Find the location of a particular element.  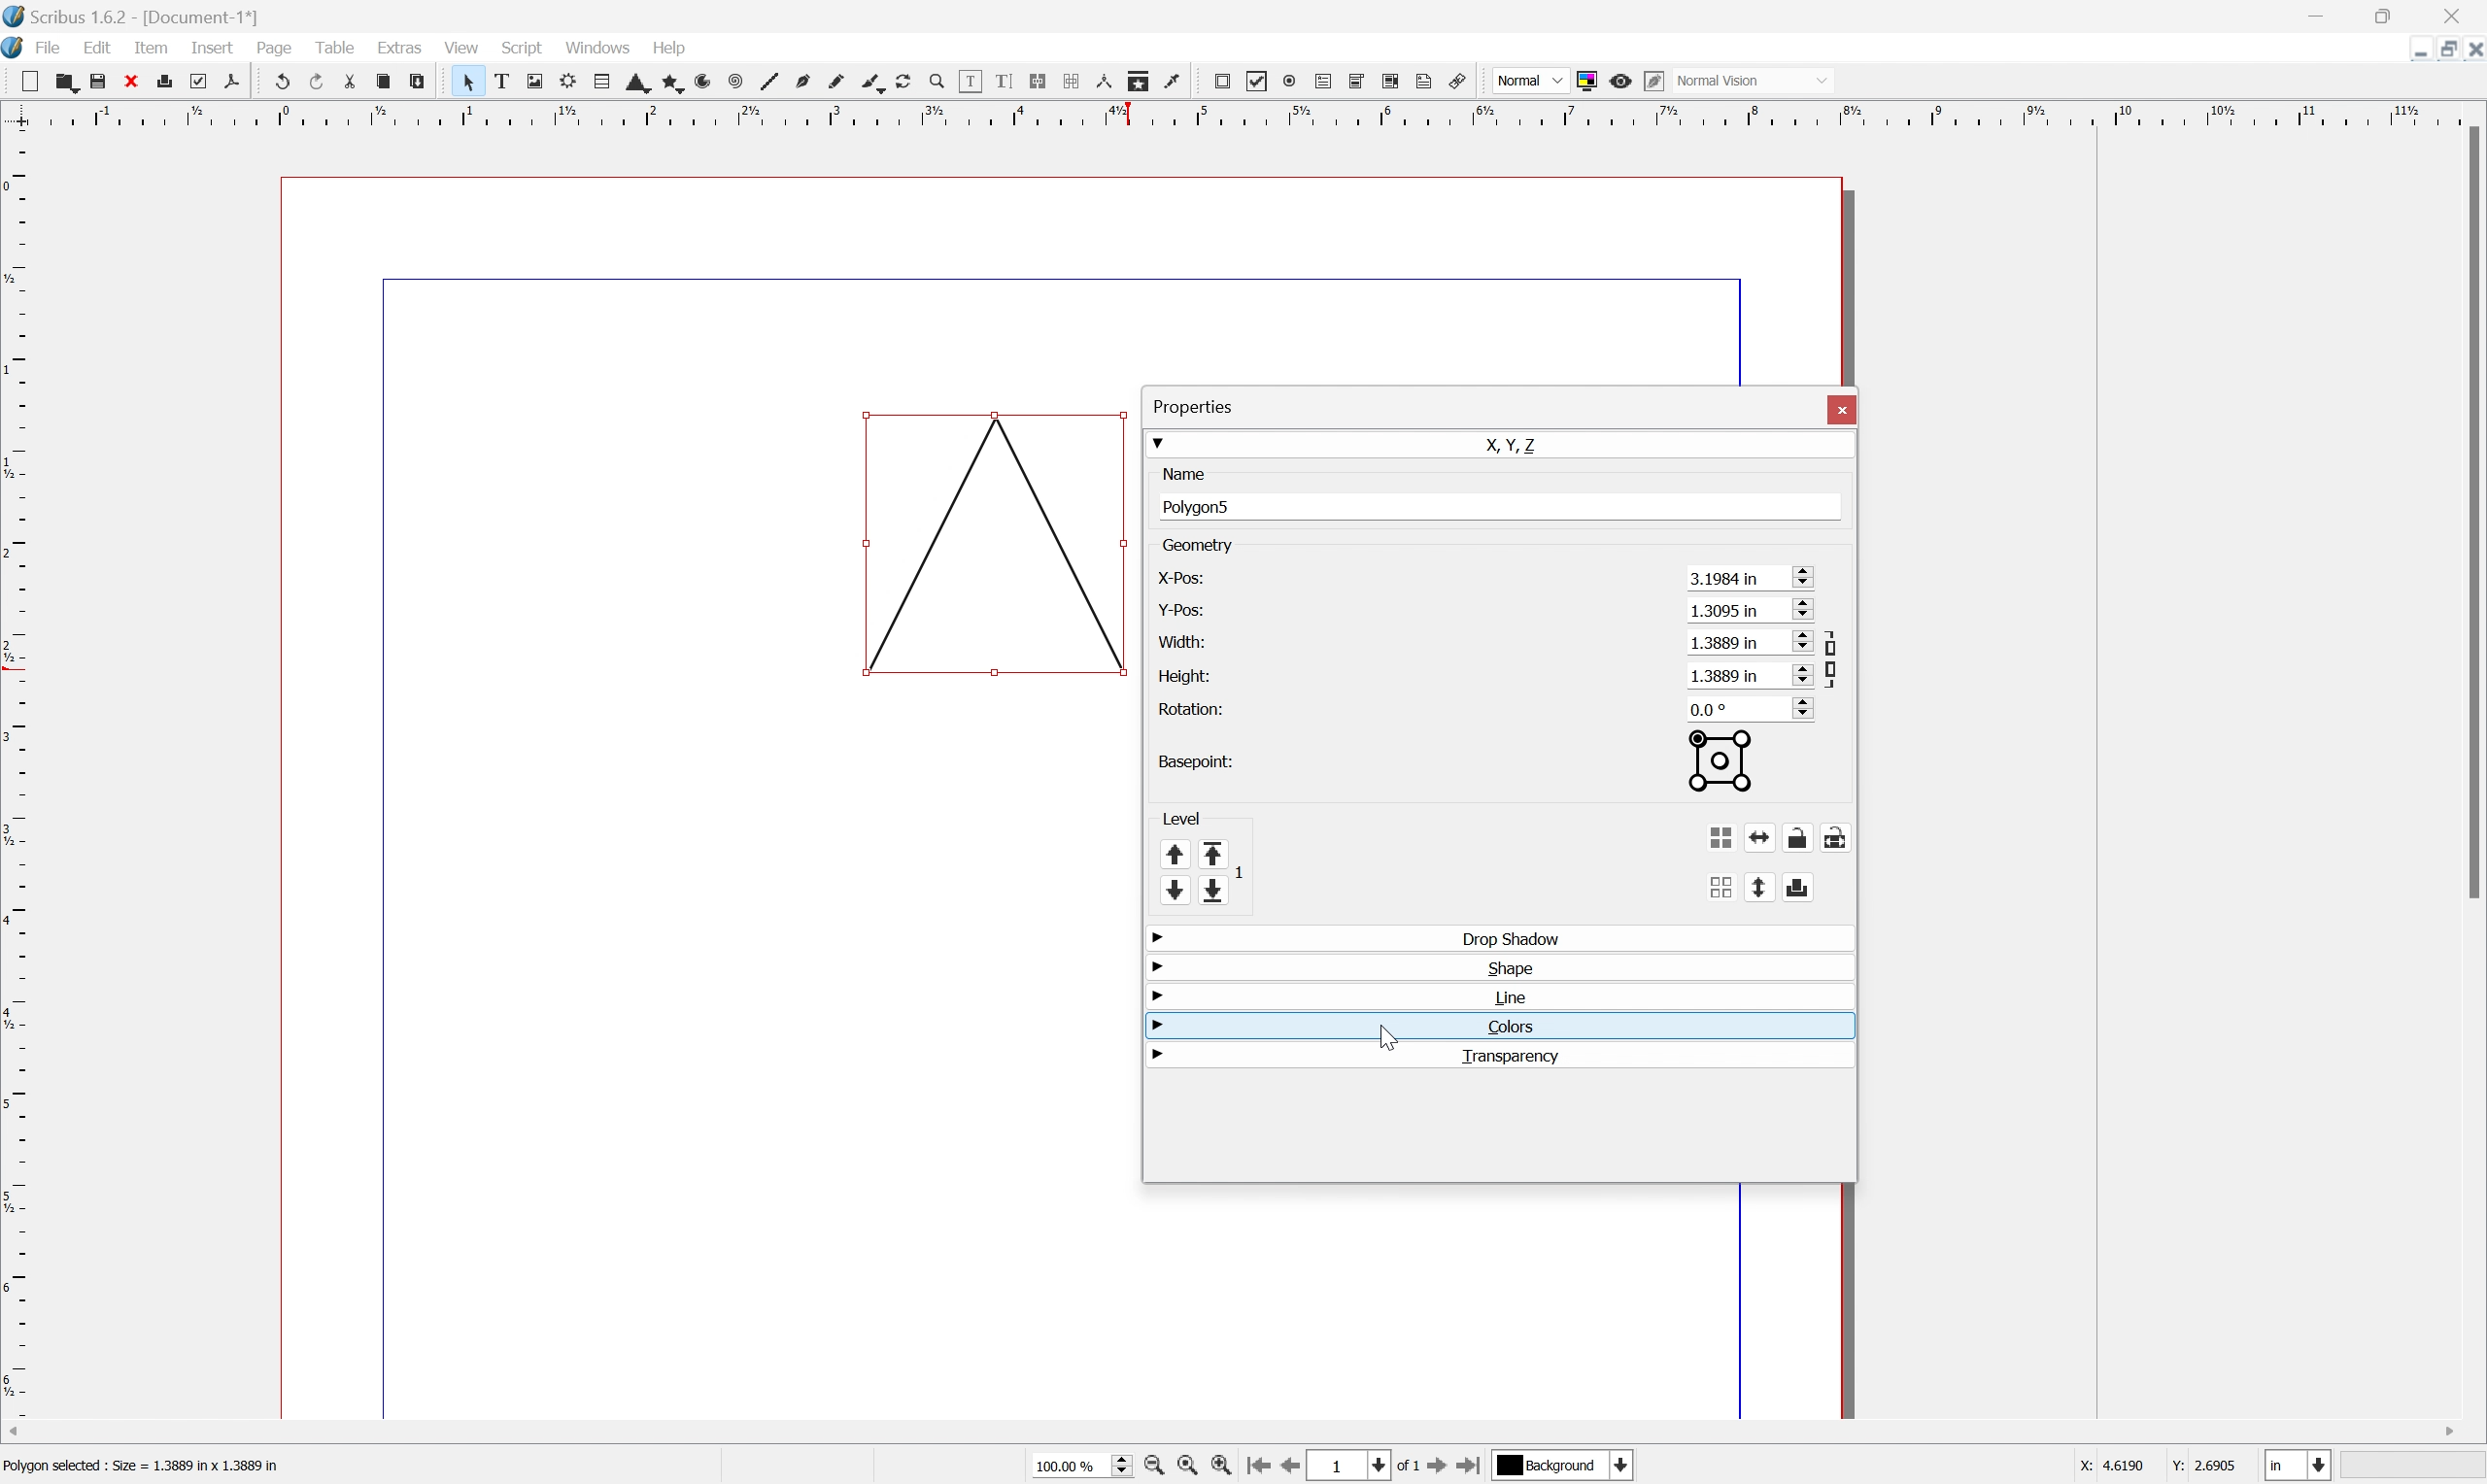

Lock or unlock the object is located at coordinates (1802, 837).